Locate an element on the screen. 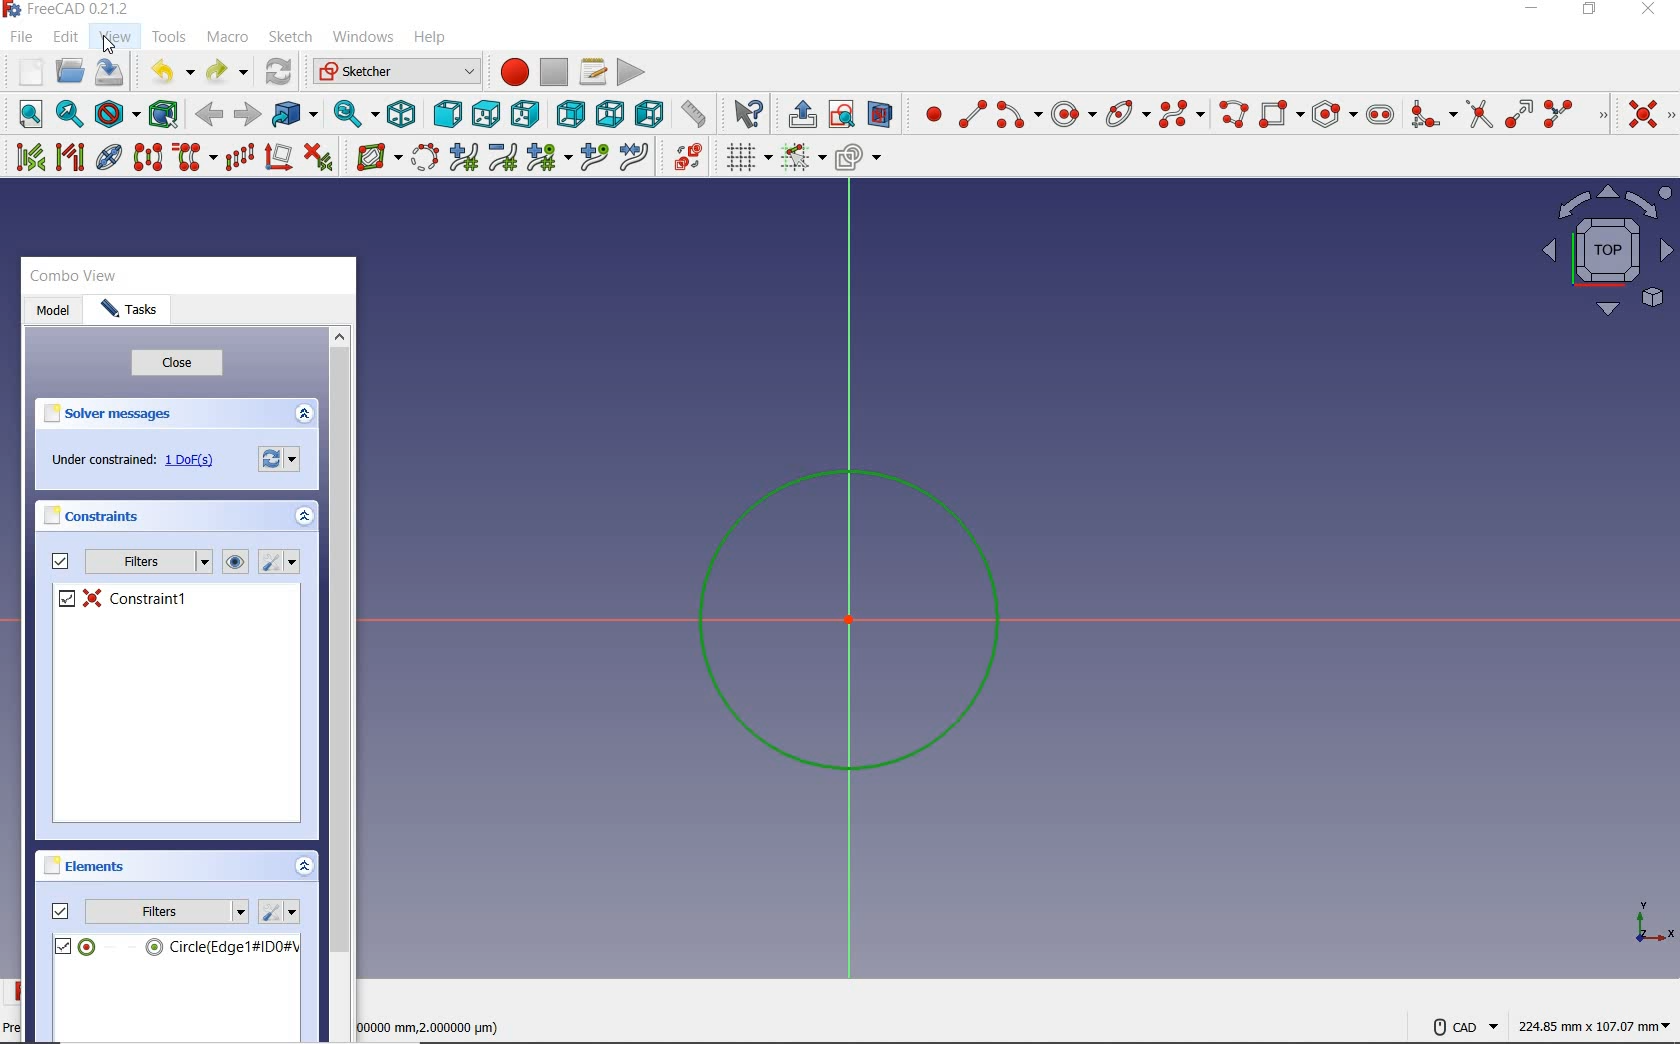 This screenshot has height=1044, width=1680. rectangular array is located at coordinates (241, 157).